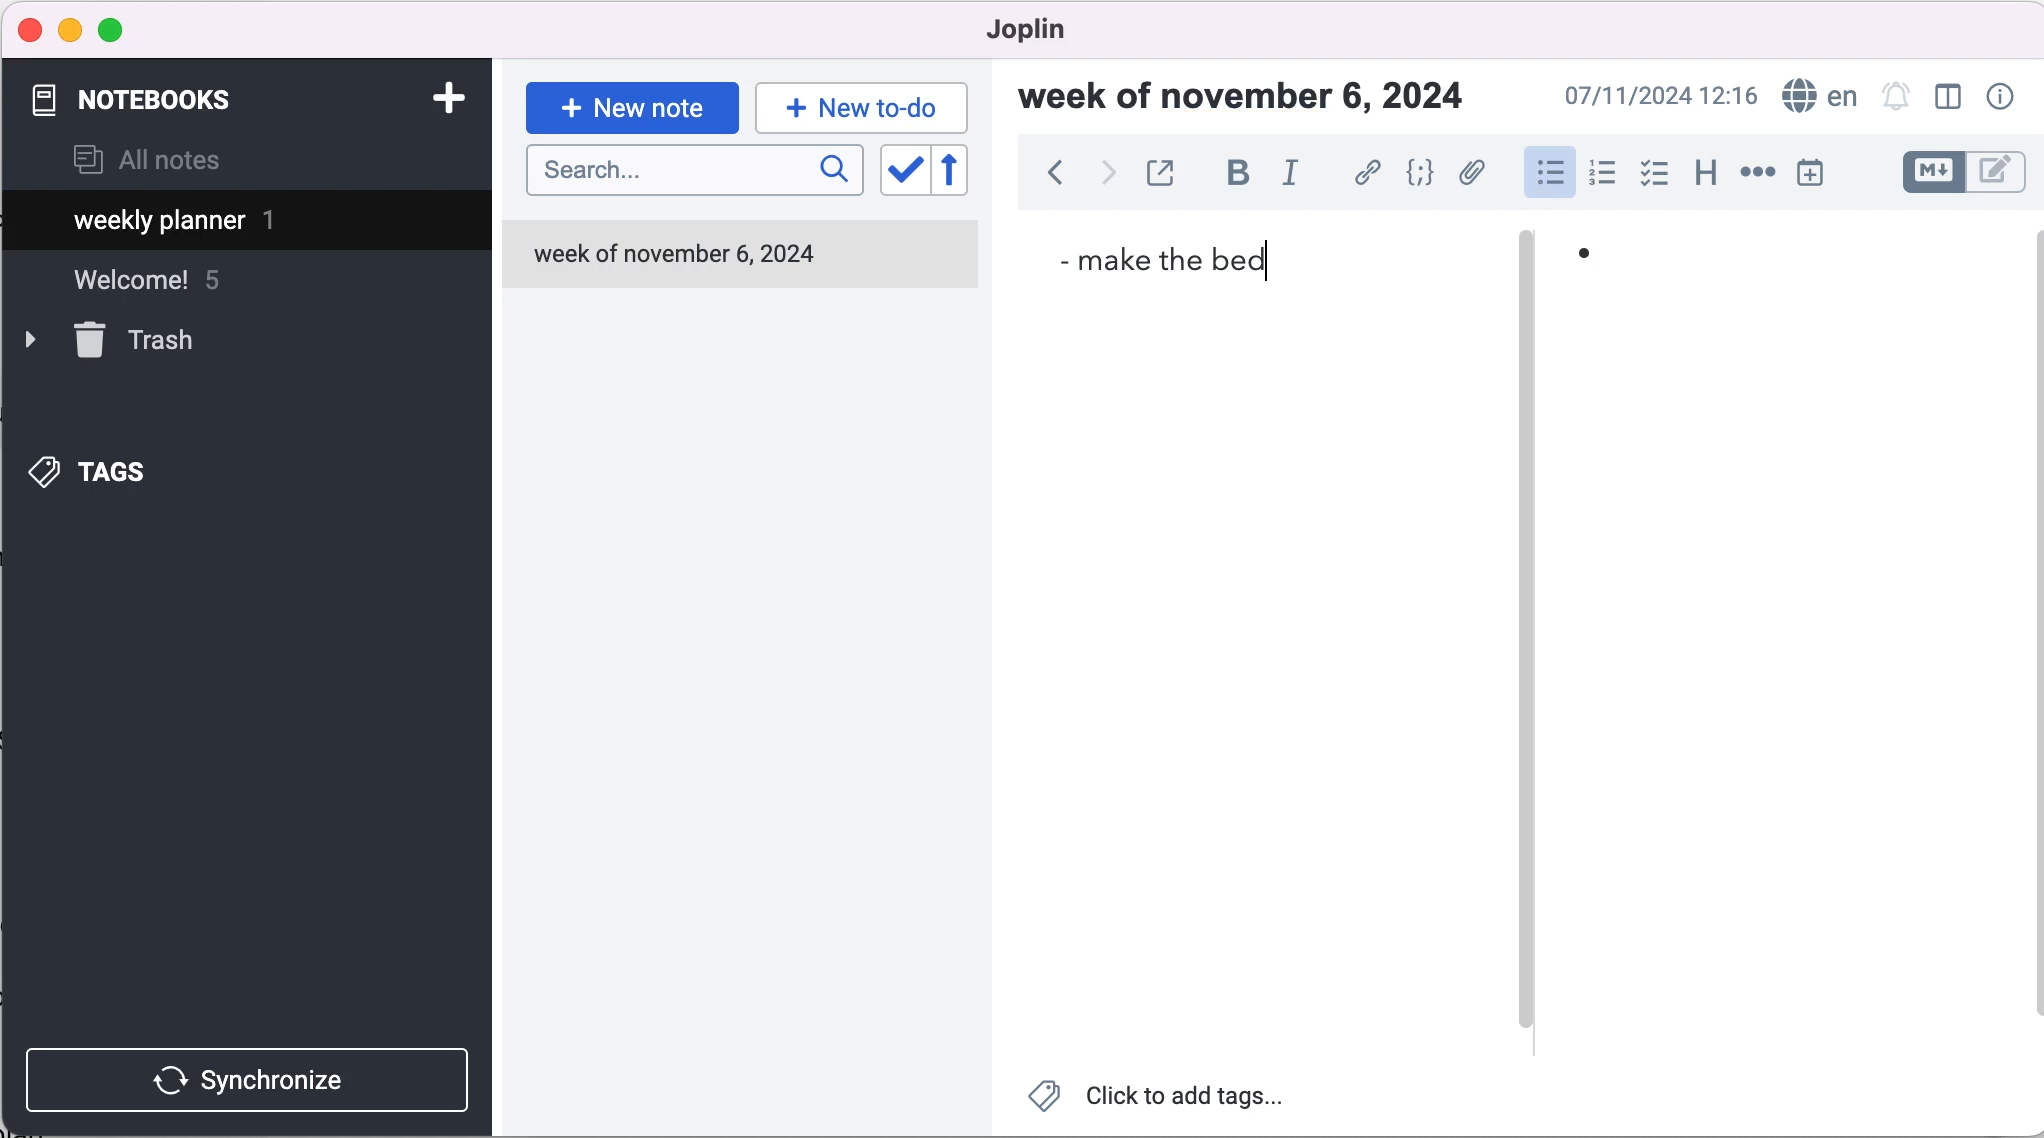  I want to click on buller 1, so click(1603, 264).